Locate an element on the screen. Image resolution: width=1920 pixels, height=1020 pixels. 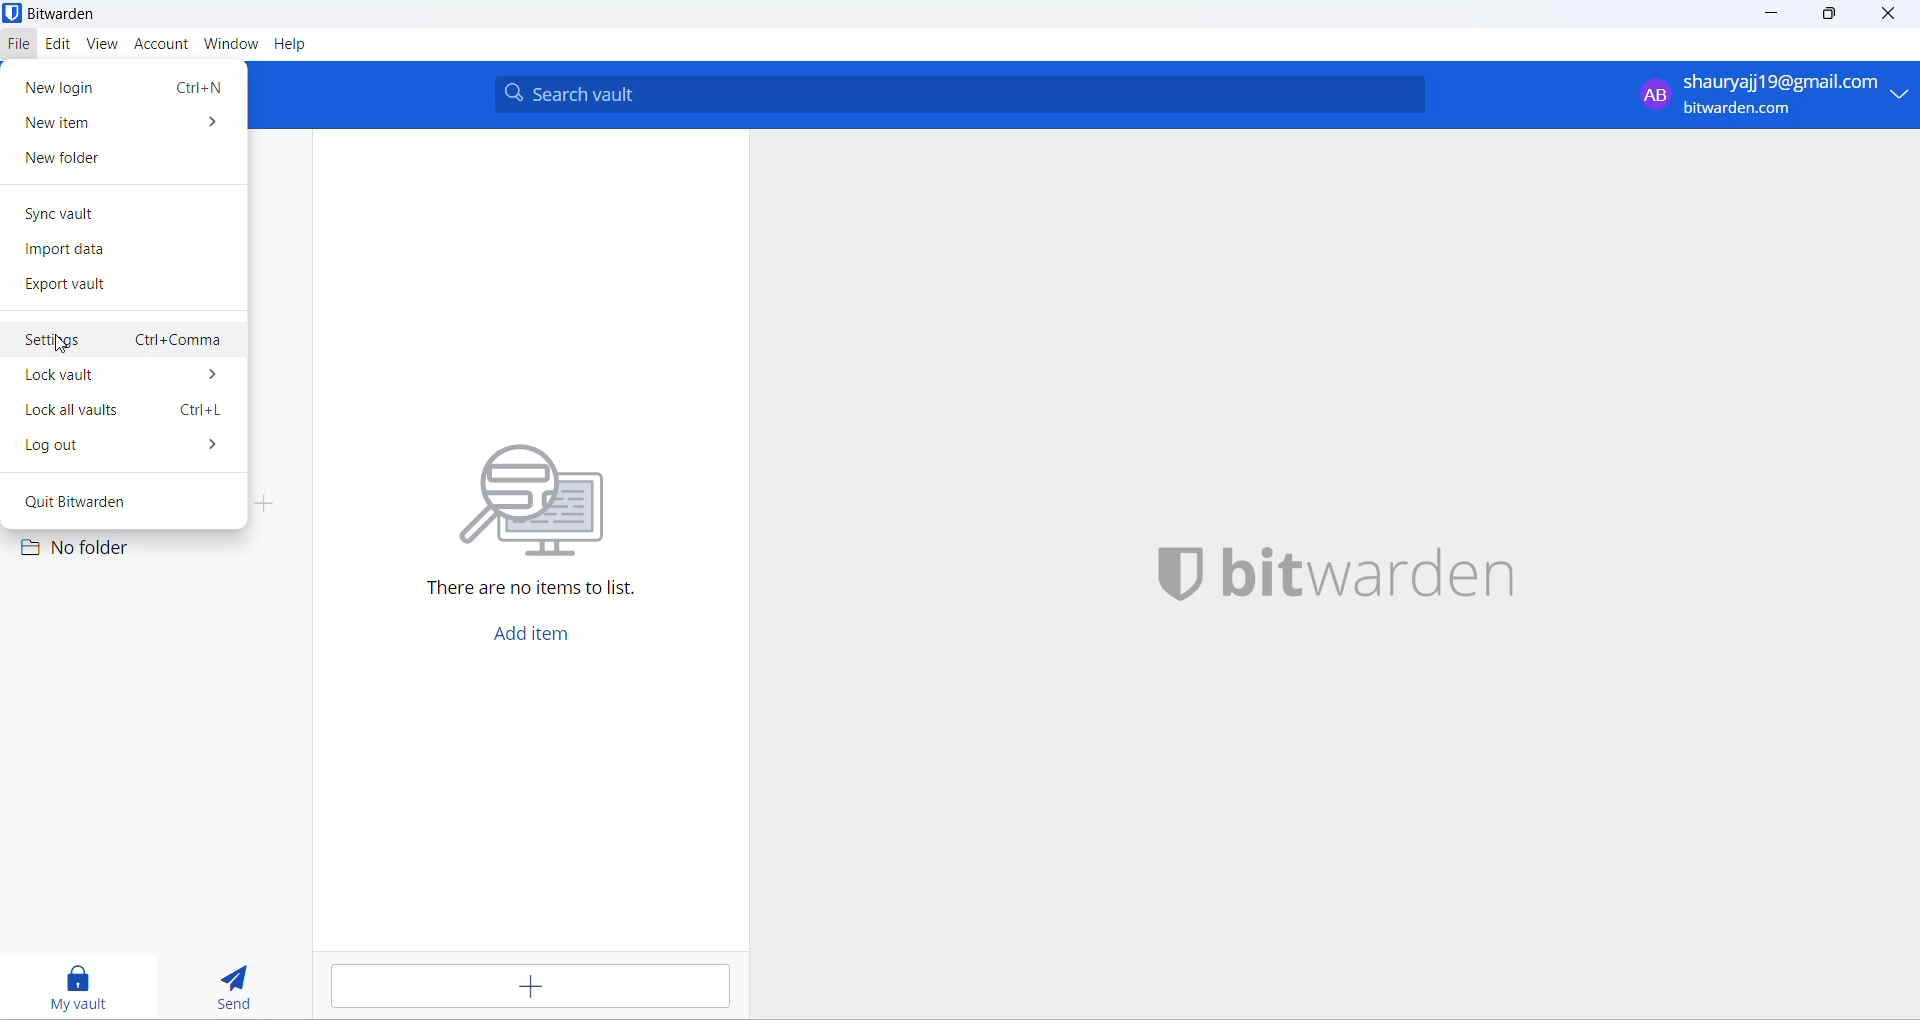
add item button is located at coordinates (529, 638).